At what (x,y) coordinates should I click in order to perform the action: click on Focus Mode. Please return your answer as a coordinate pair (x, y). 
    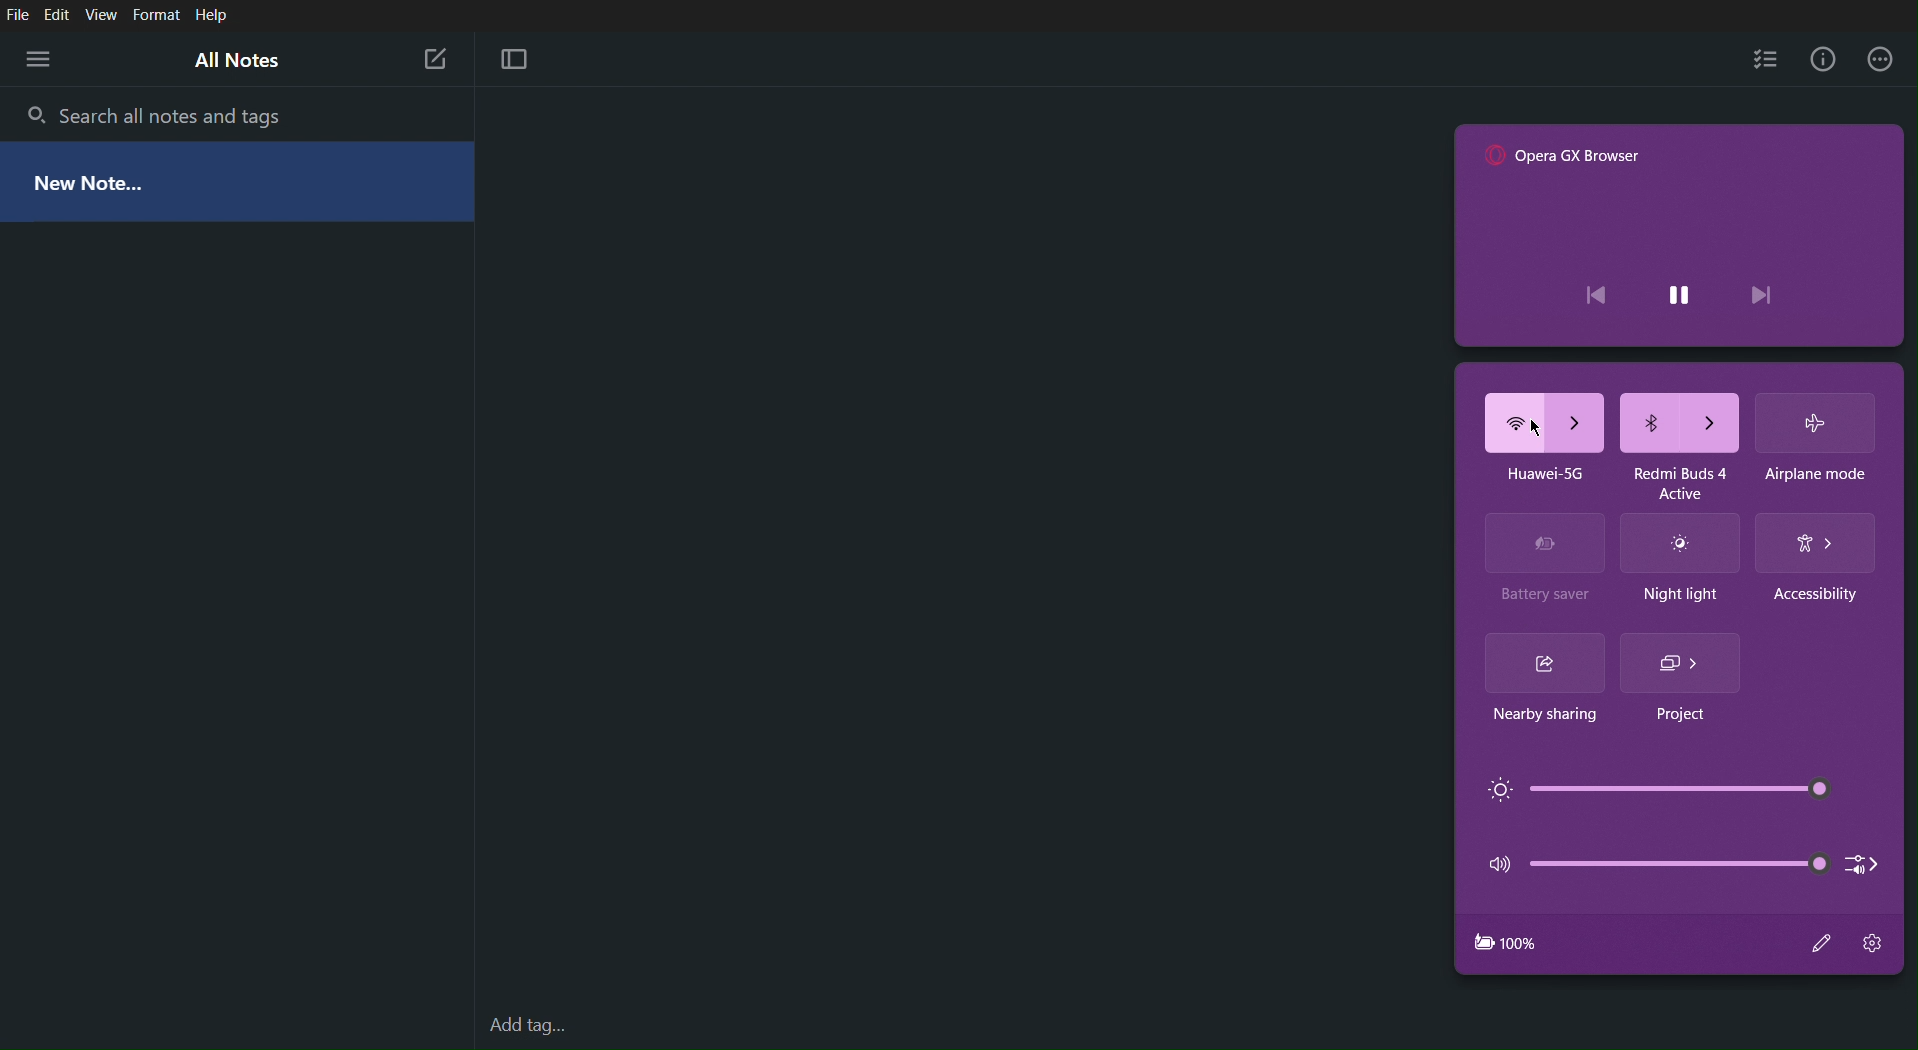
    Looking at the image, I should click on (516, 60).